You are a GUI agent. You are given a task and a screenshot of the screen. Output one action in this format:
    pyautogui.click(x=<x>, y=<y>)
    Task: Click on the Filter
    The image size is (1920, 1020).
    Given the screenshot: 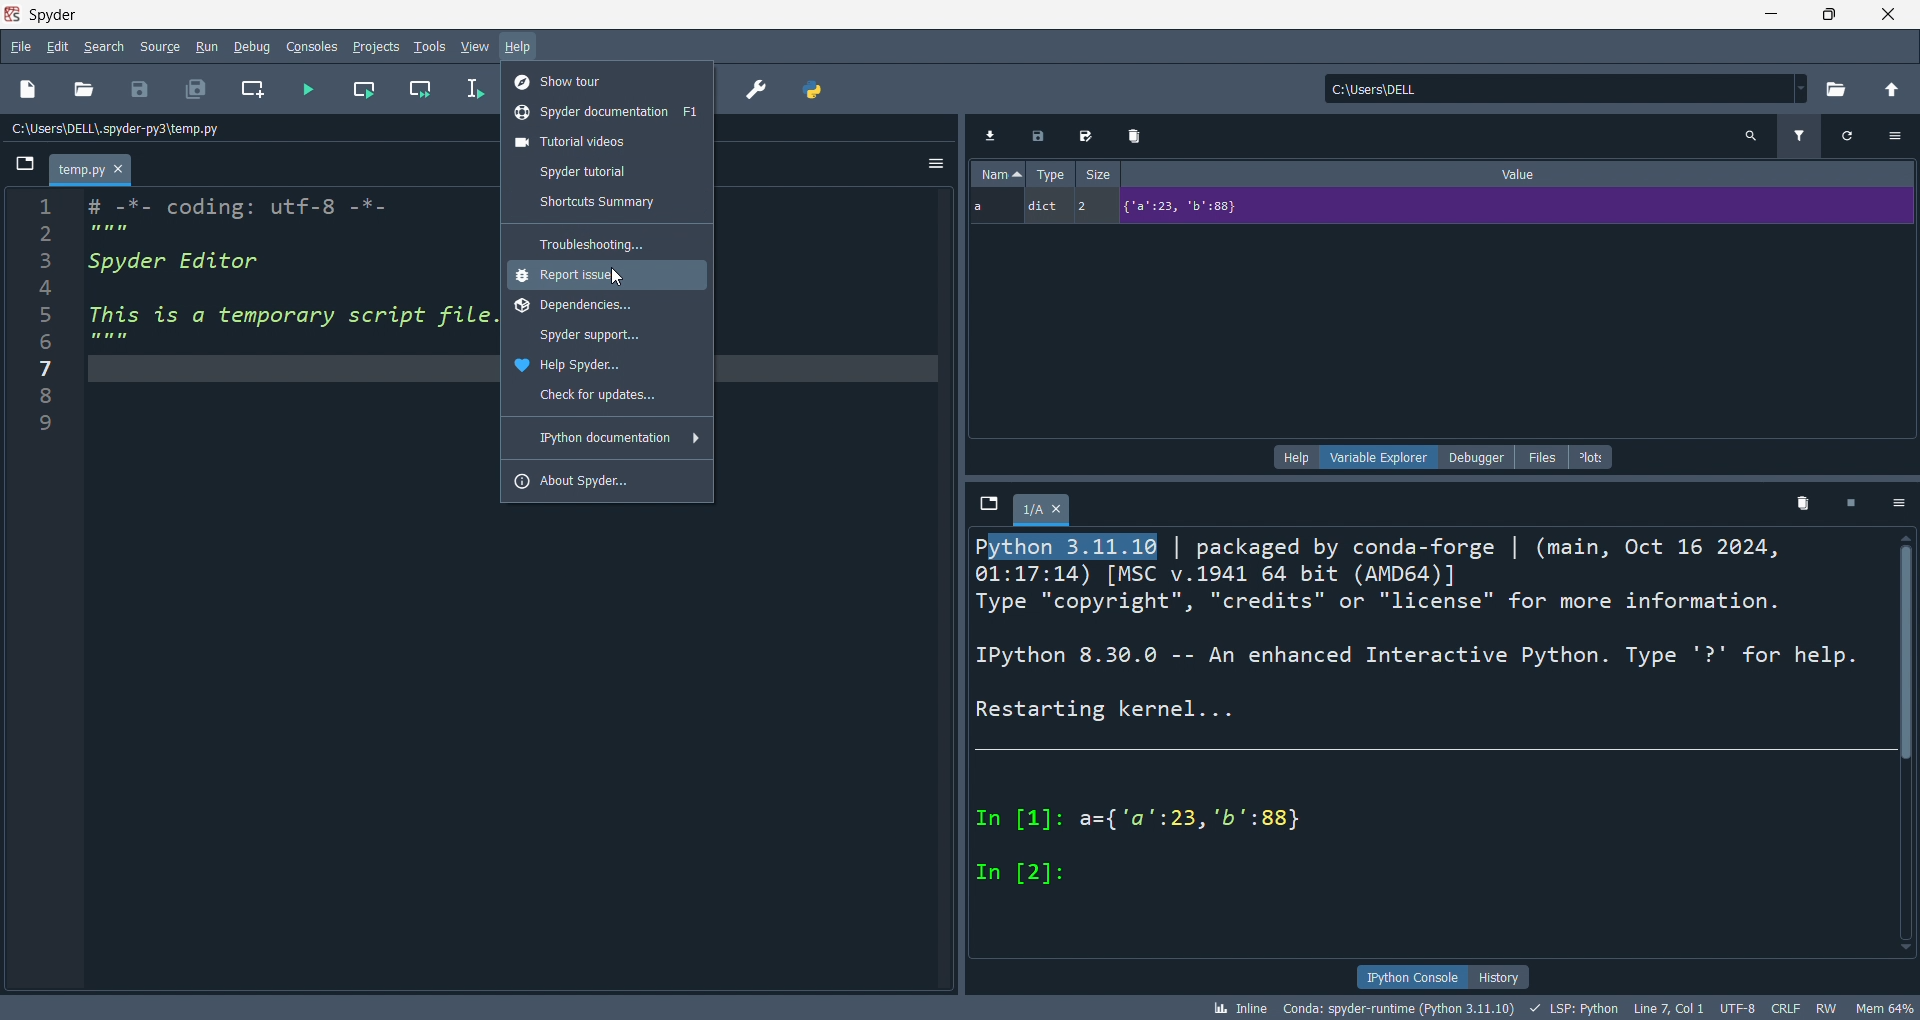 What is the action you would take?
    pyautogui.click(x=1800, y=136)
    